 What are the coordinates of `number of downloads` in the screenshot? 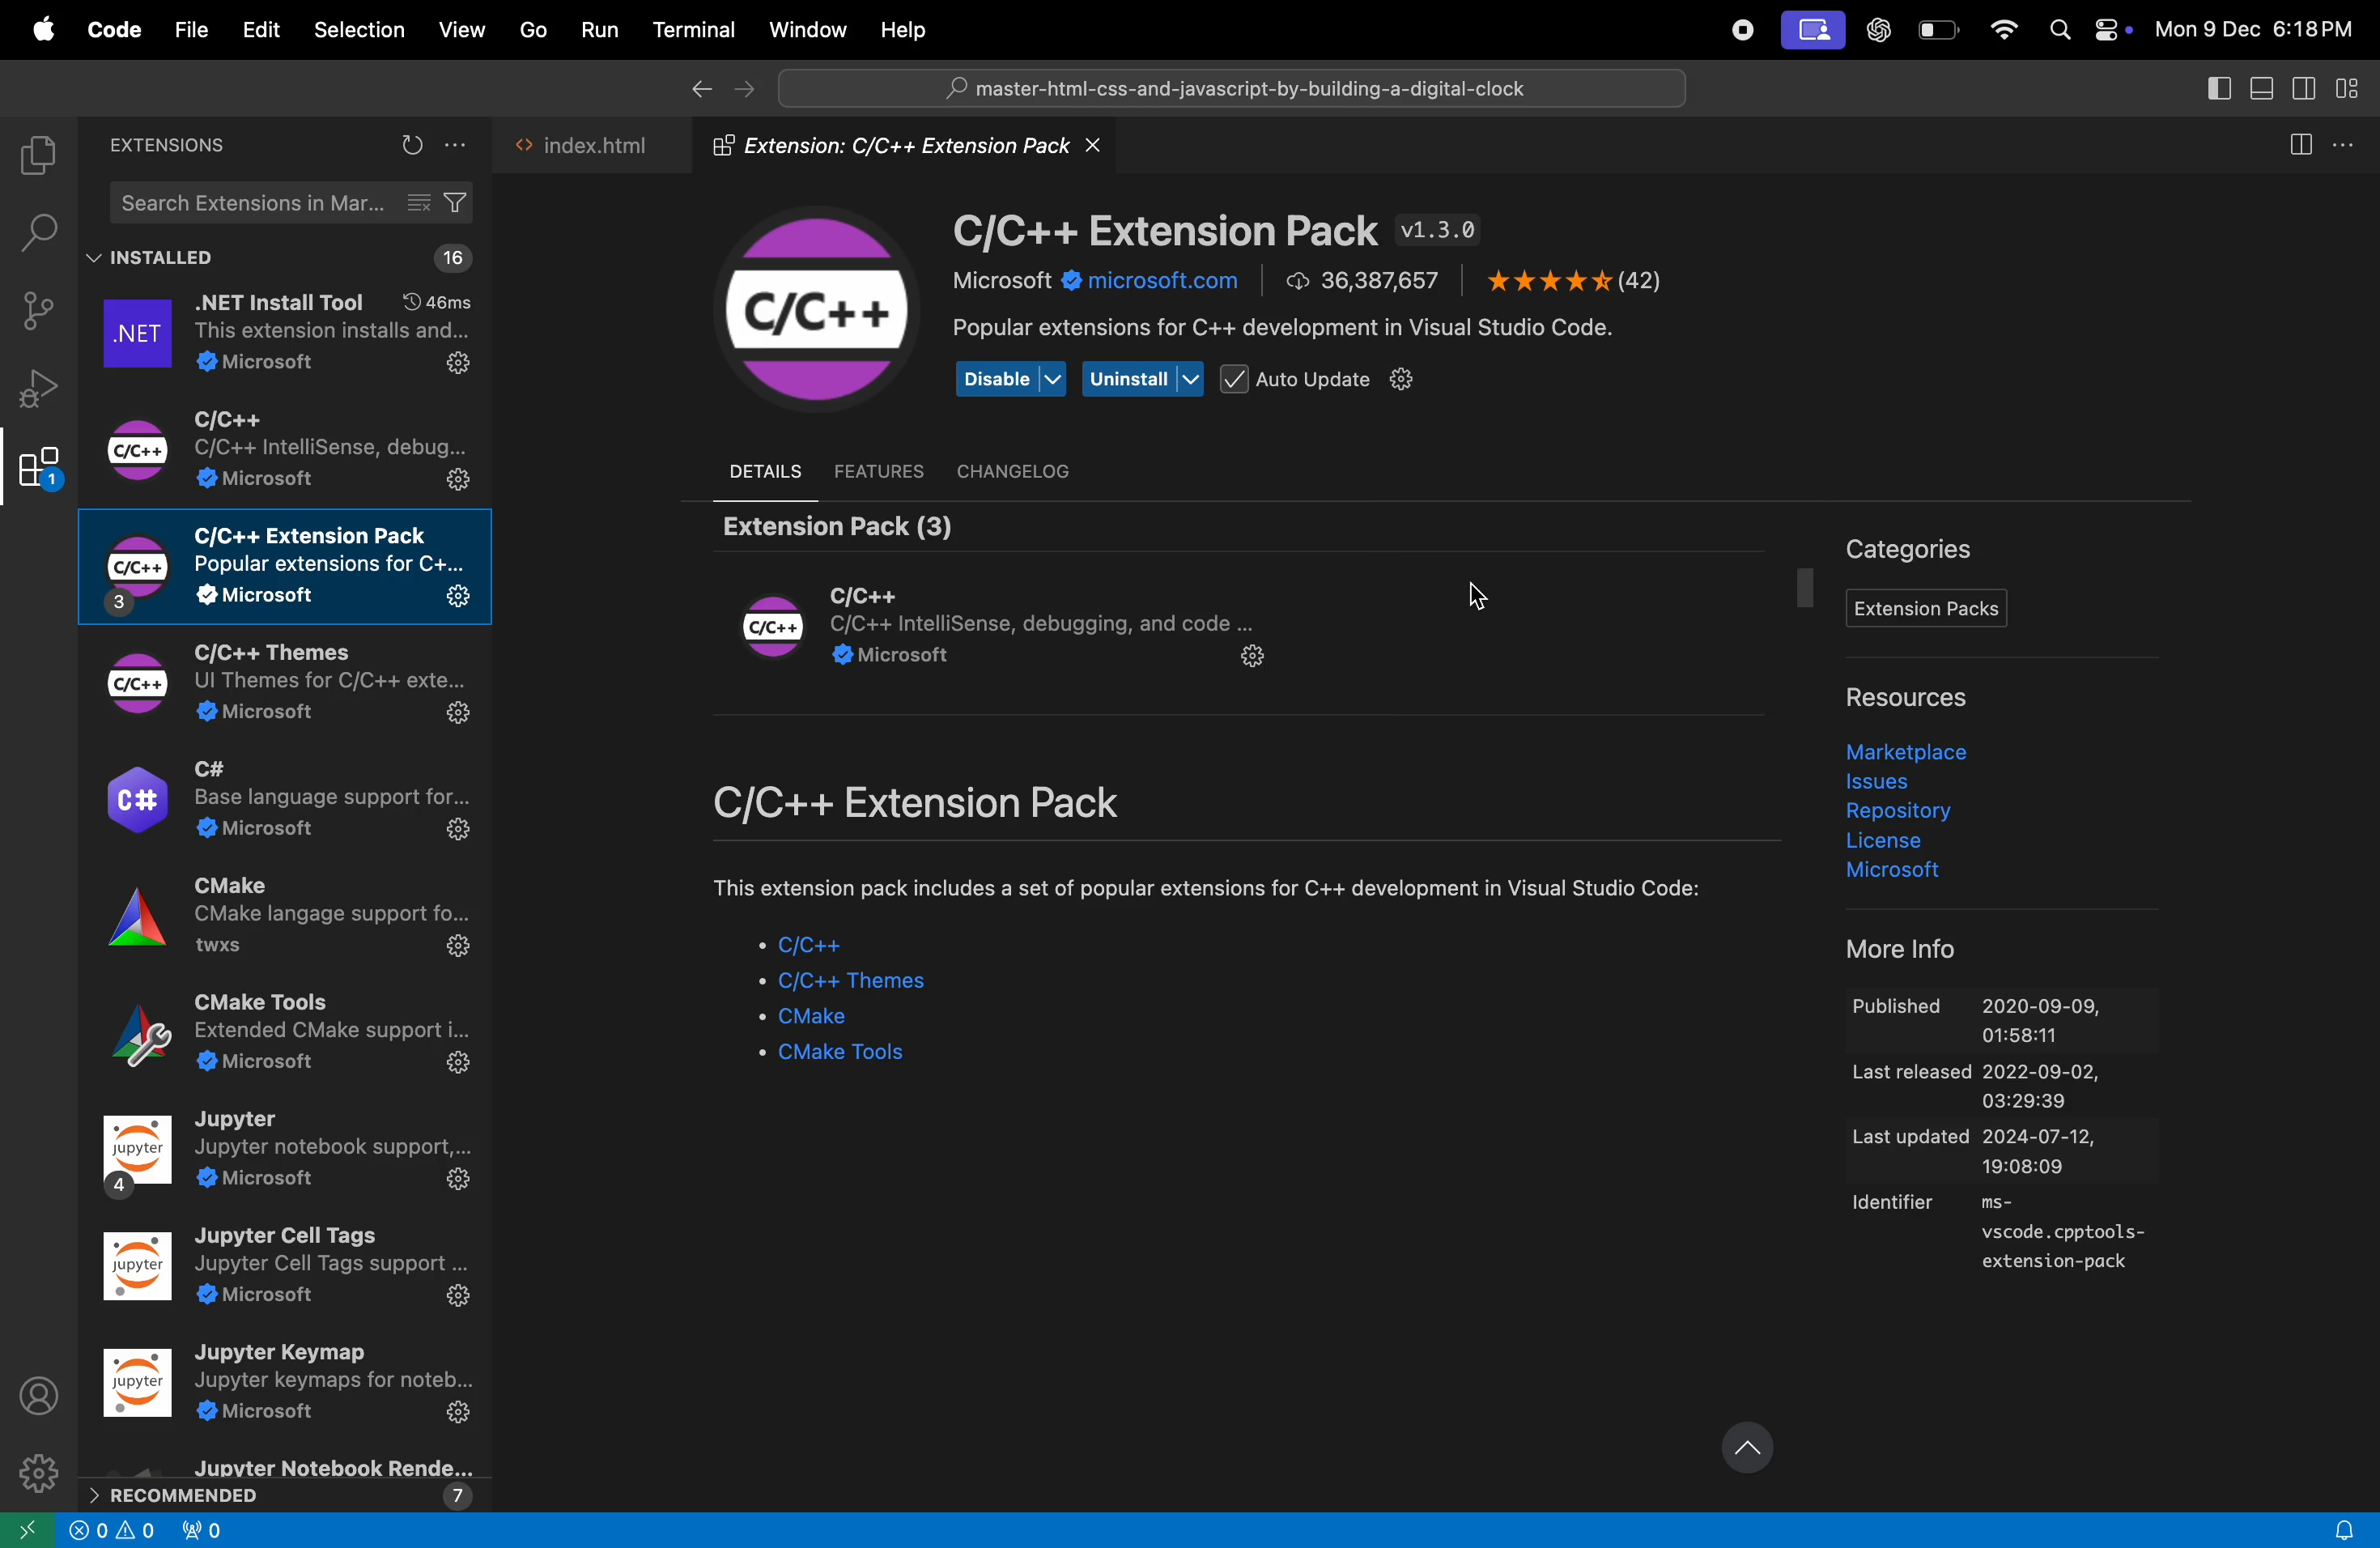 It's located at (1363, 280).